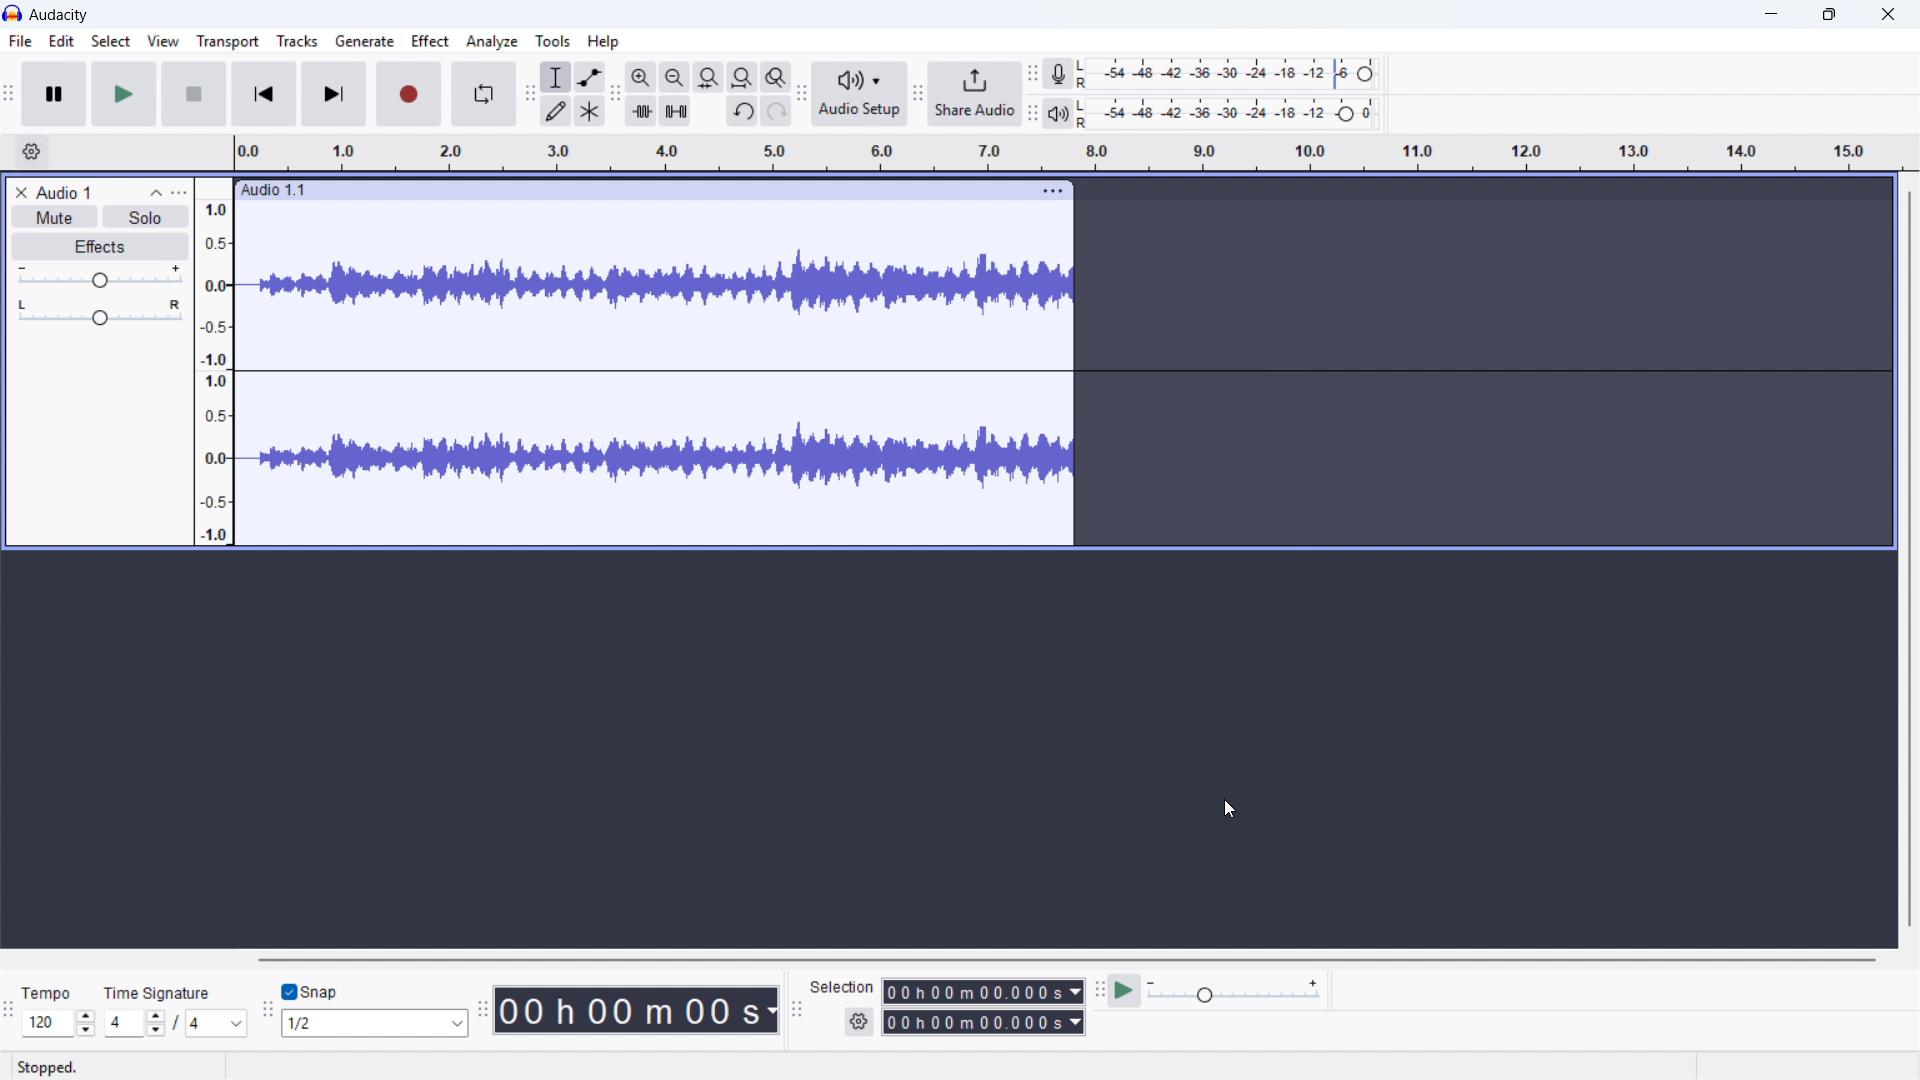 The image size is (1920, 1080). I want to click on Playback speed, so click(1233, 991).